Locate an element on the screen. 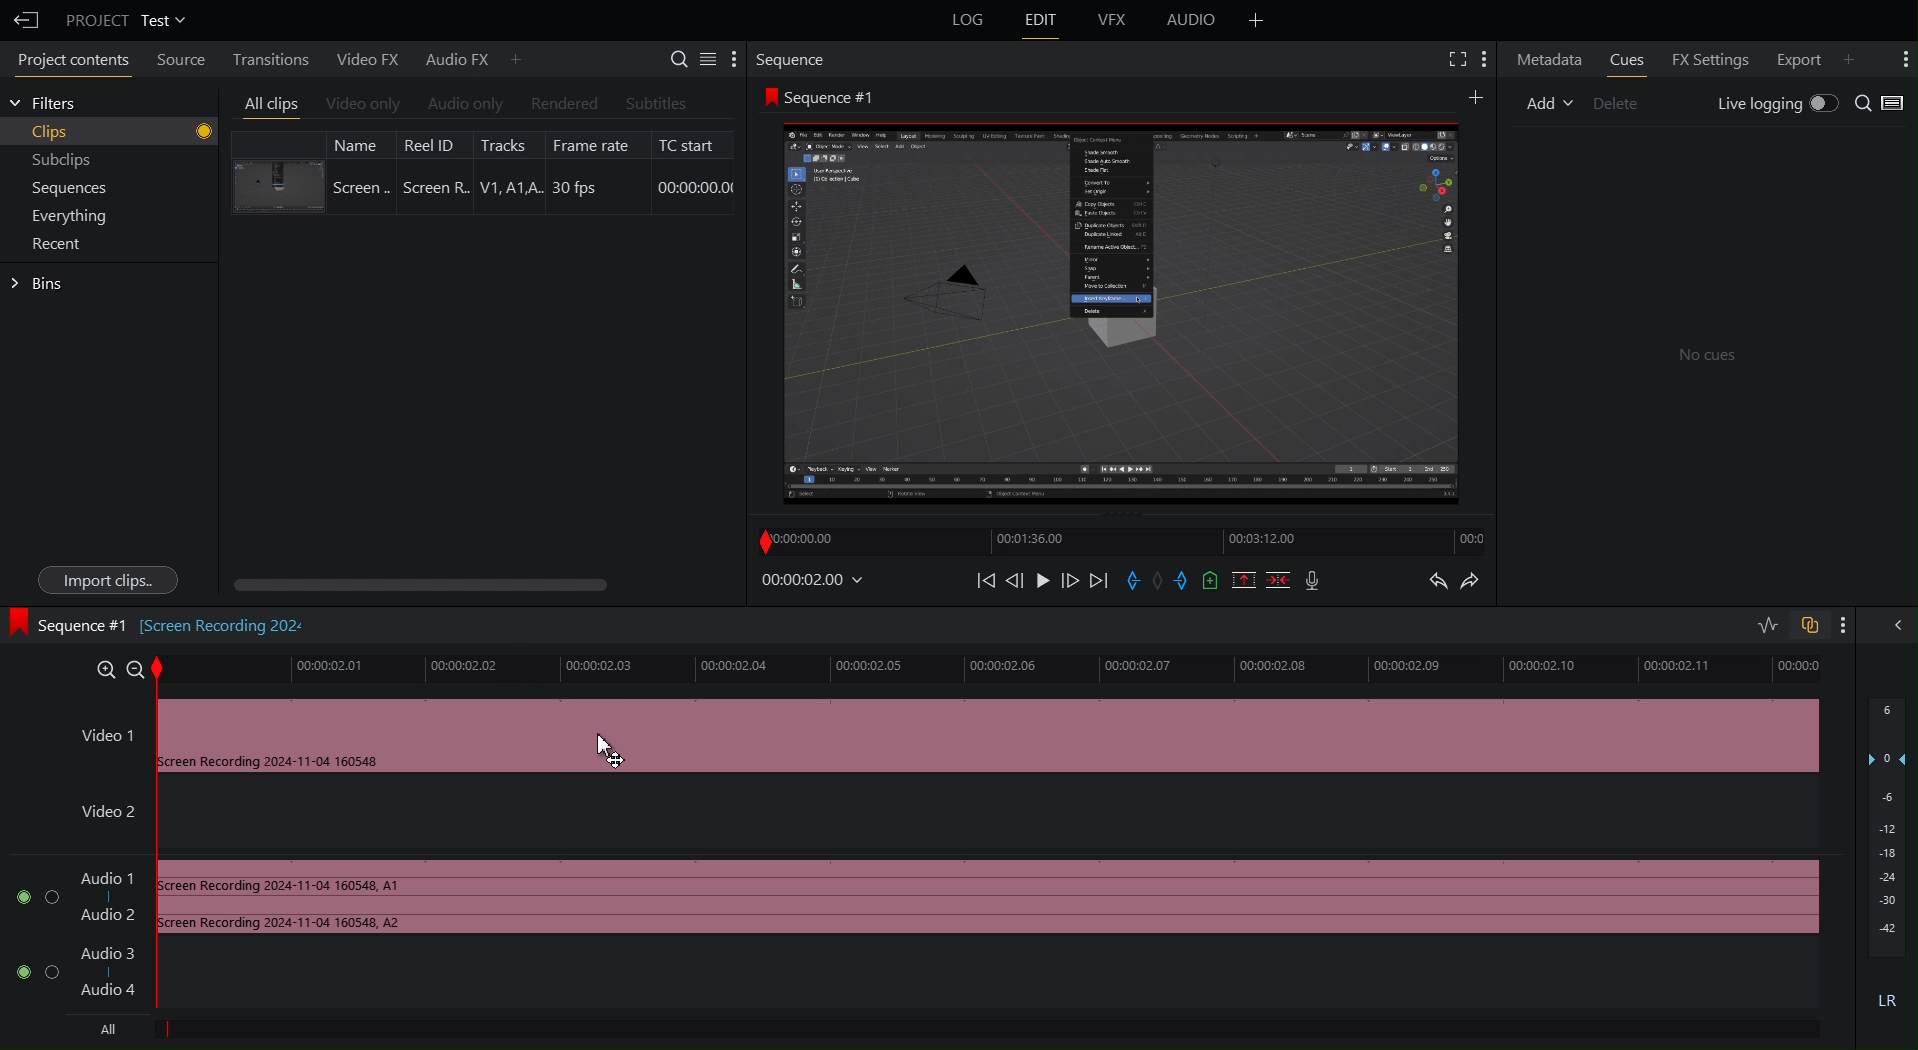 The height and width of the screenshot is (1050, 1918). Audio FX is located at coordinates (468, 58).